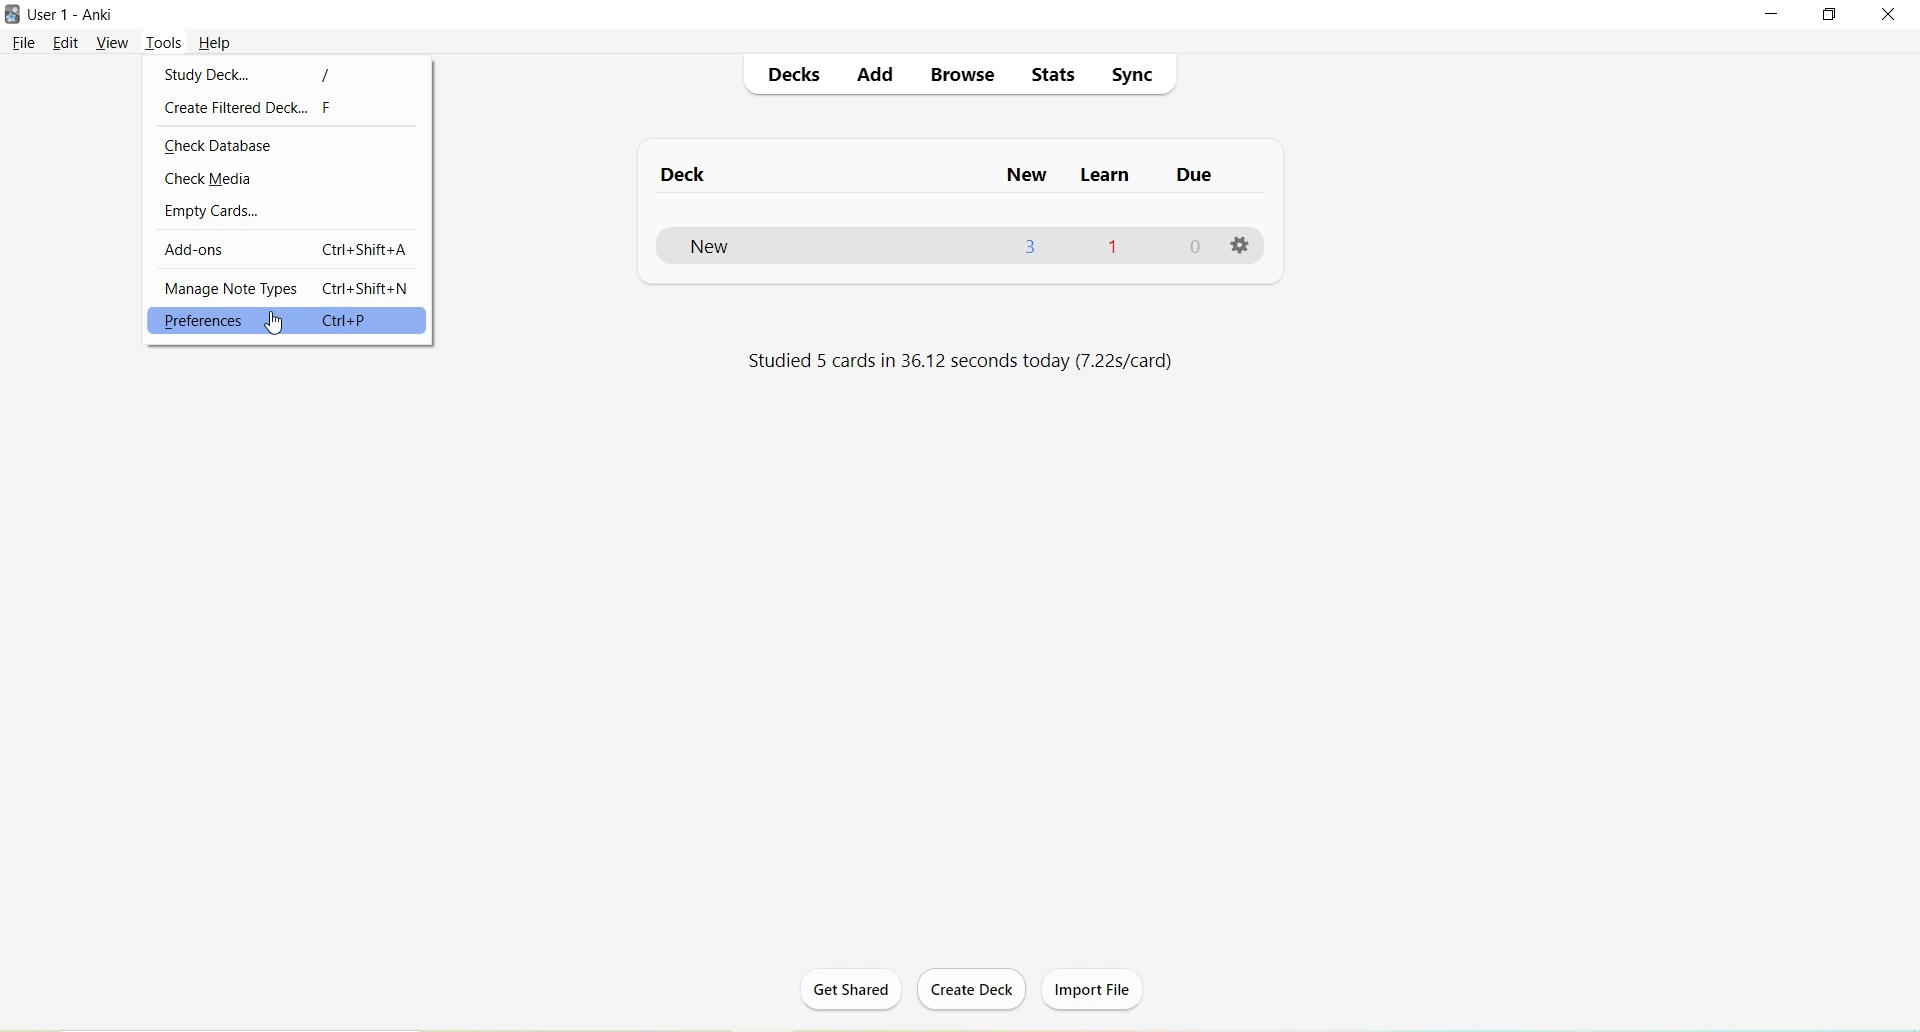 The height and width of the screenshot is (1032, 1920). Describe the element at coordinates (204, 74) in the screenshot. I see `Study Deck..` at that location.